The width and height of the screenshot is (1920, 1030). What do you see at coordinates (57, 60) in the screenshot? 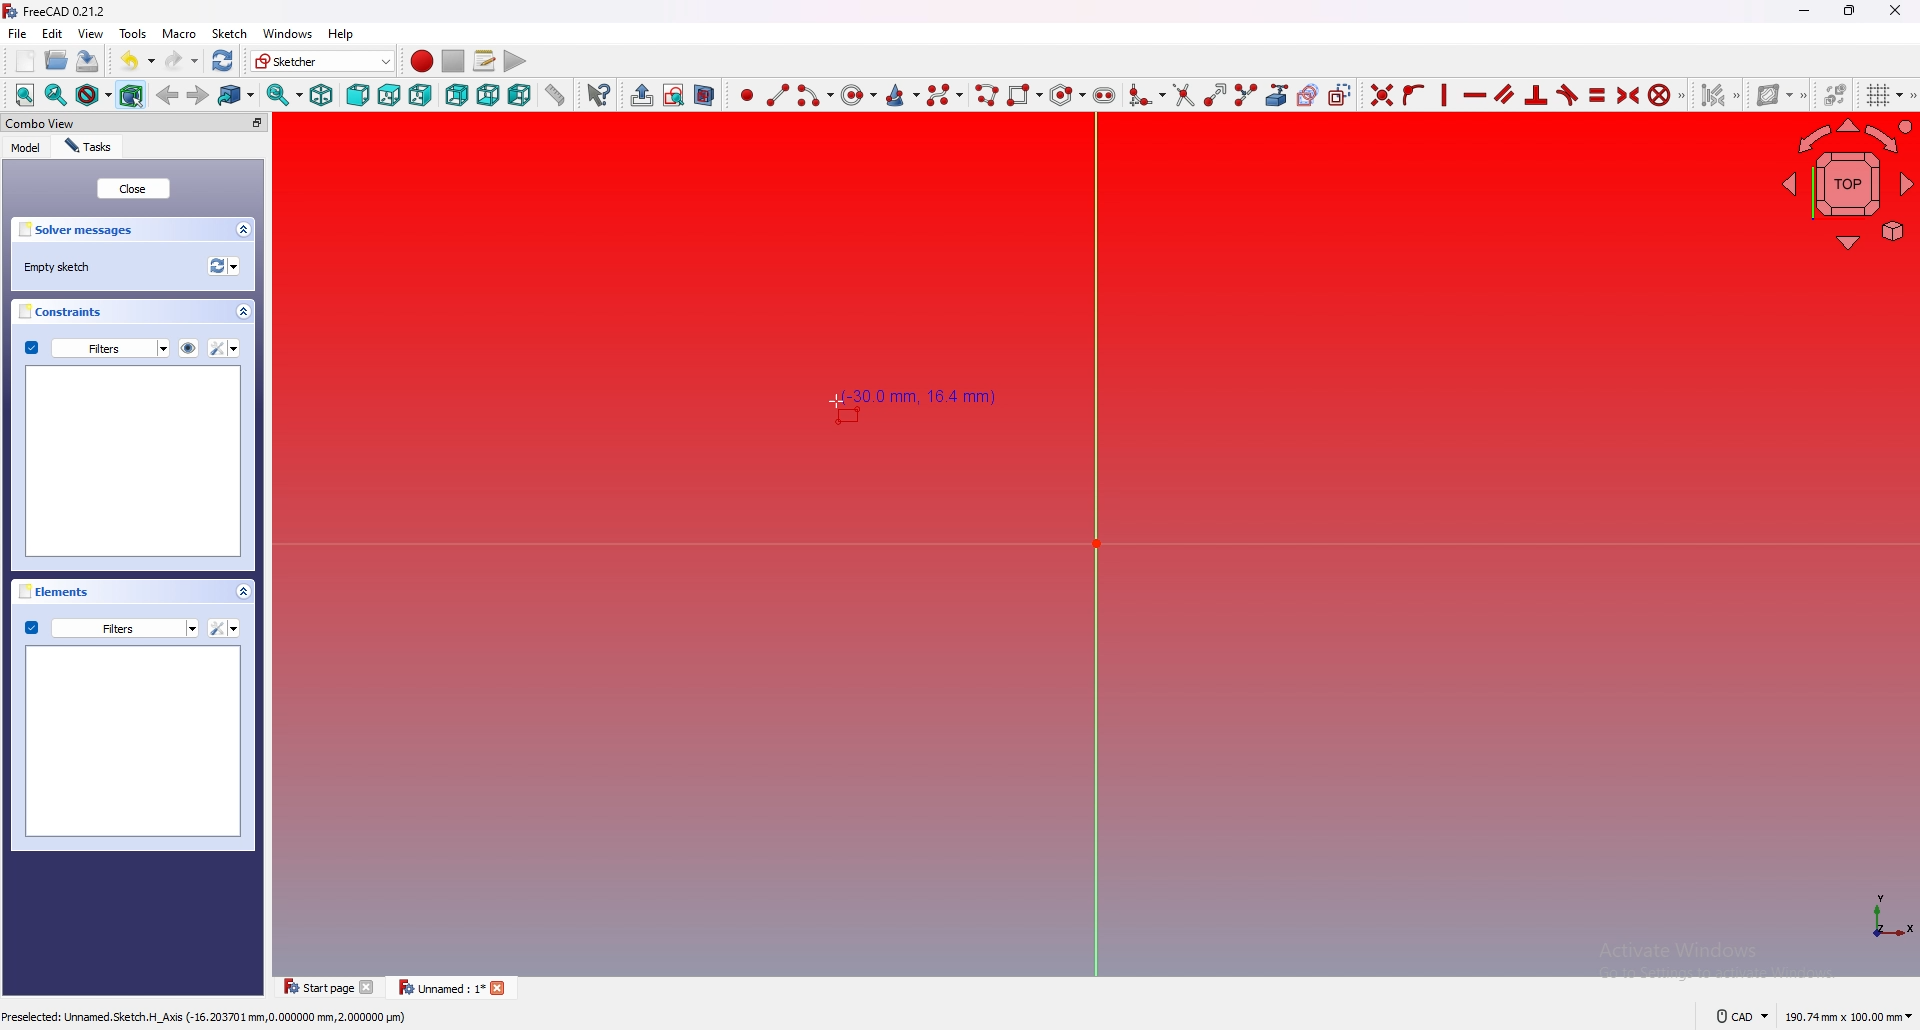
I see `open` at bounding box center [57, 60].